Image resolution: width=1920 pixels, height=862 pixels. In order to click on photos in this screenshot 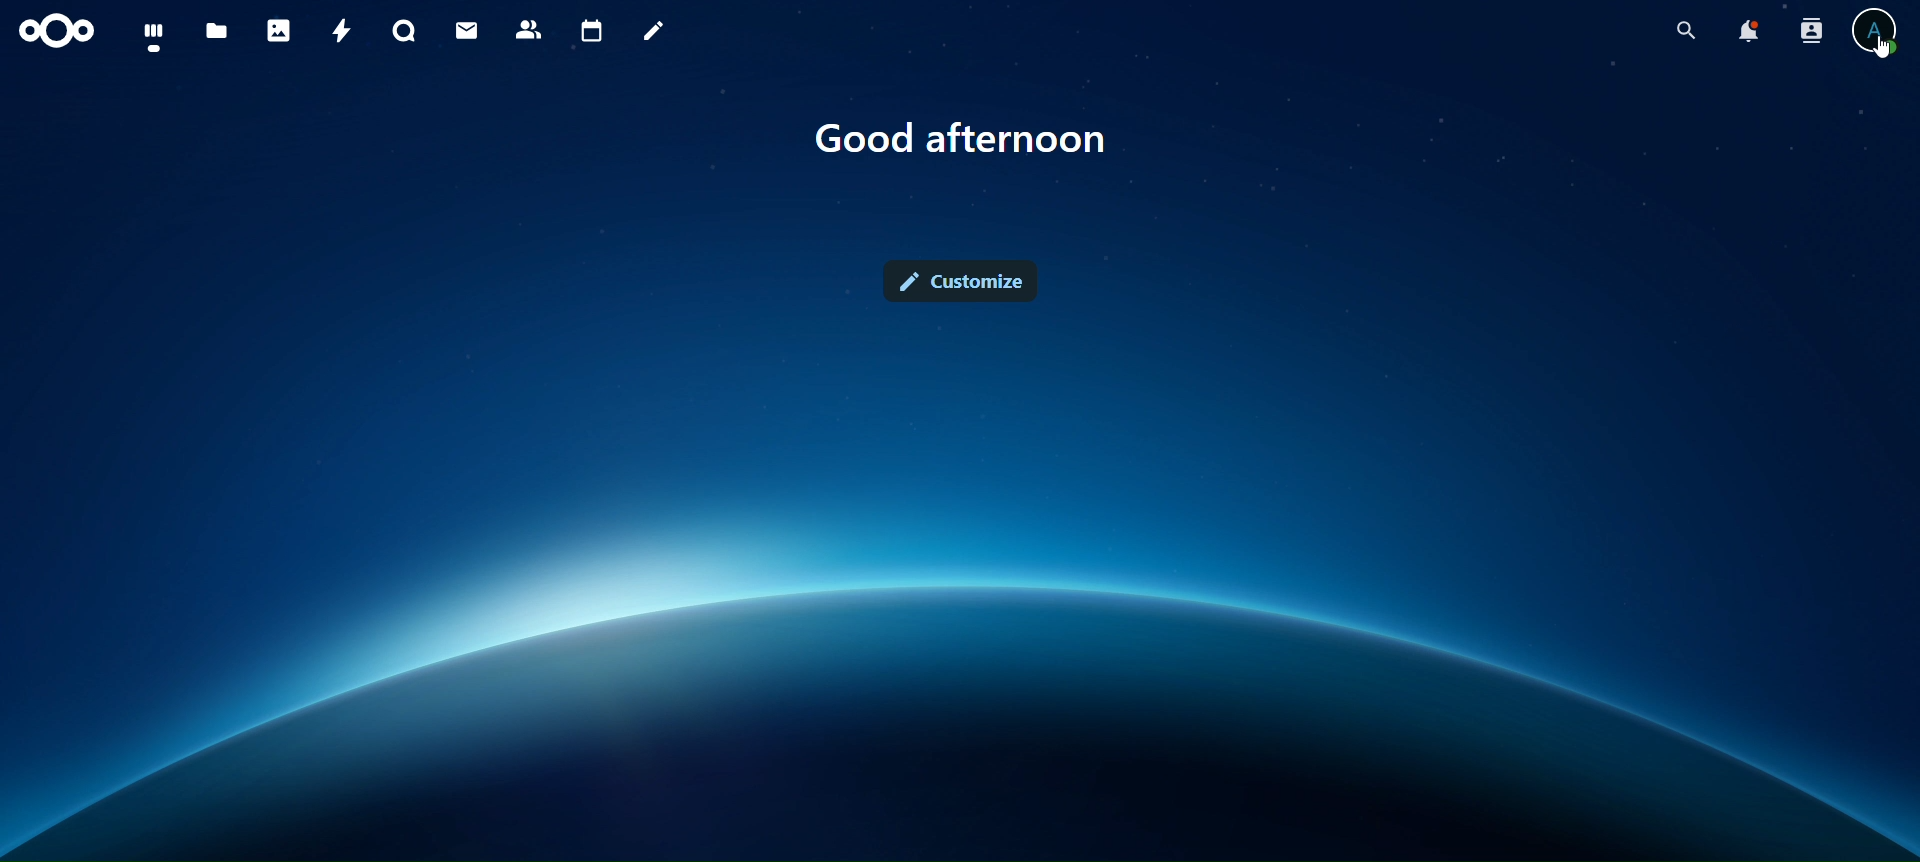, I will do `click(282, 30)`.